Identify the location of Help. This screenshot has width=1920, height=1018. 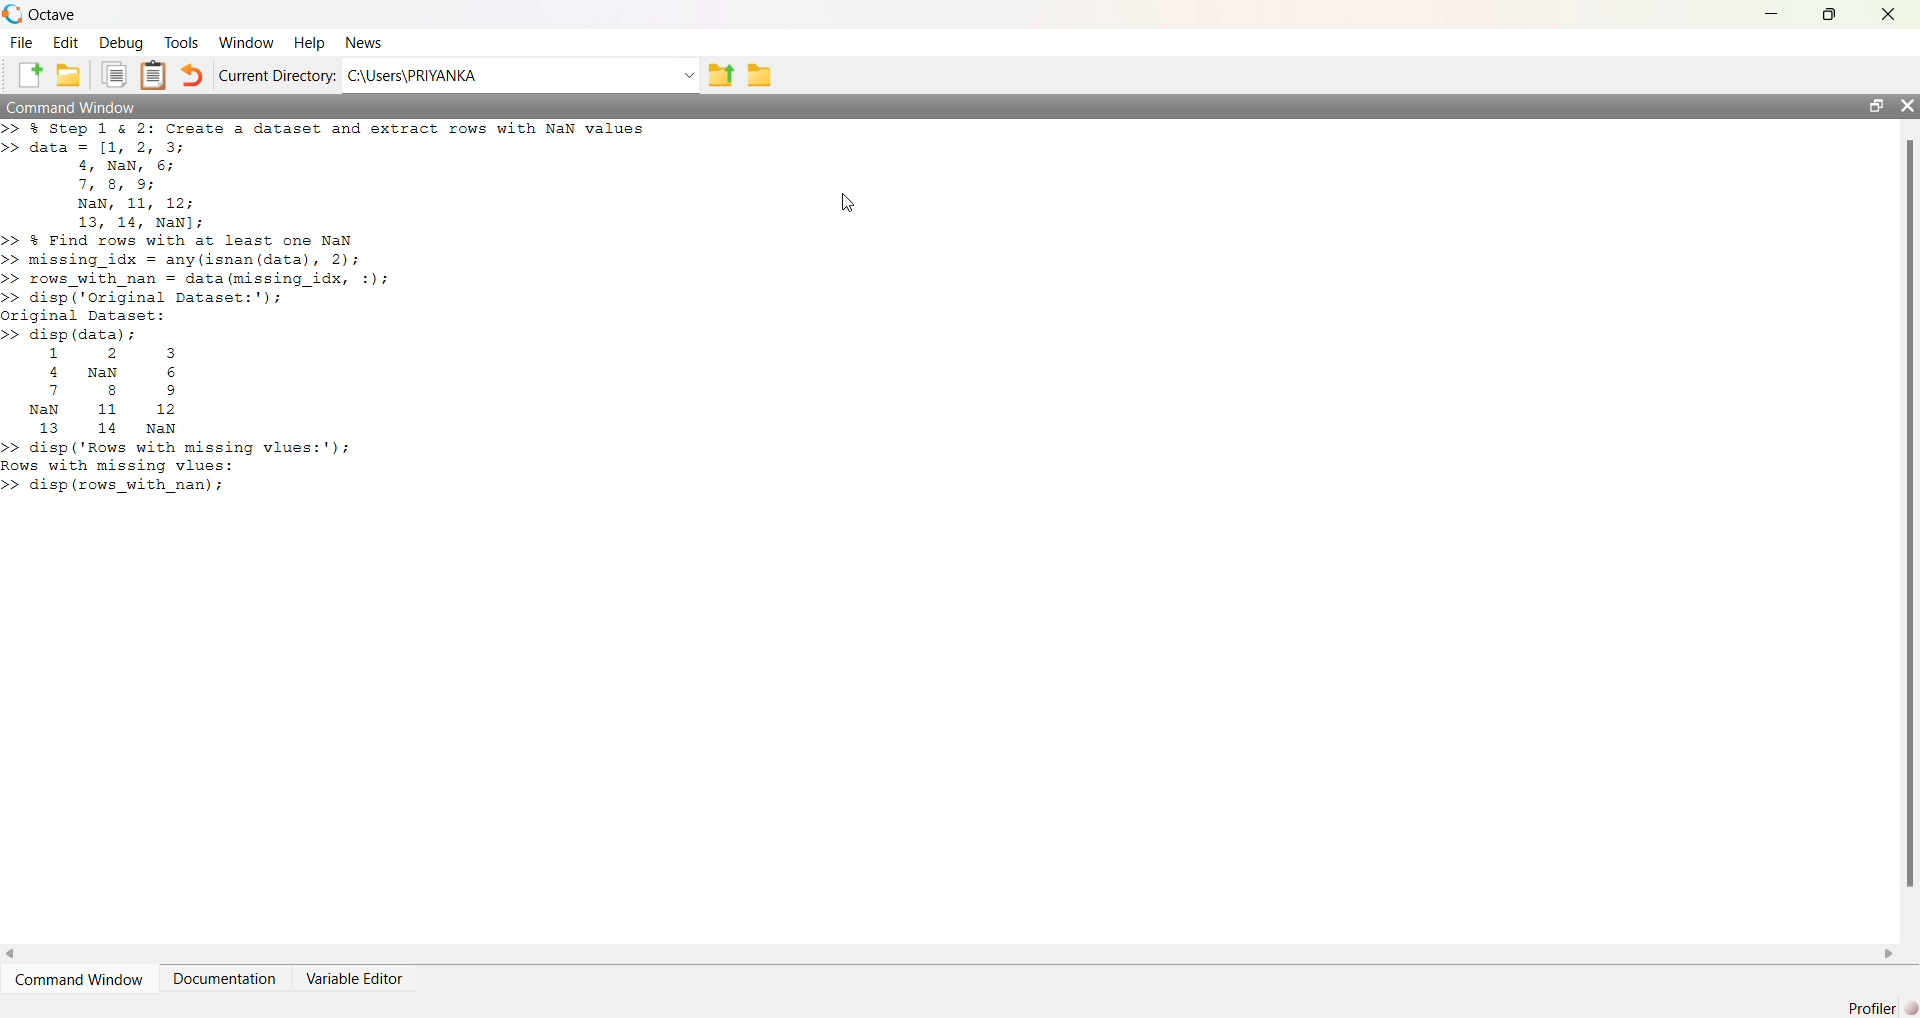
(309, 44).